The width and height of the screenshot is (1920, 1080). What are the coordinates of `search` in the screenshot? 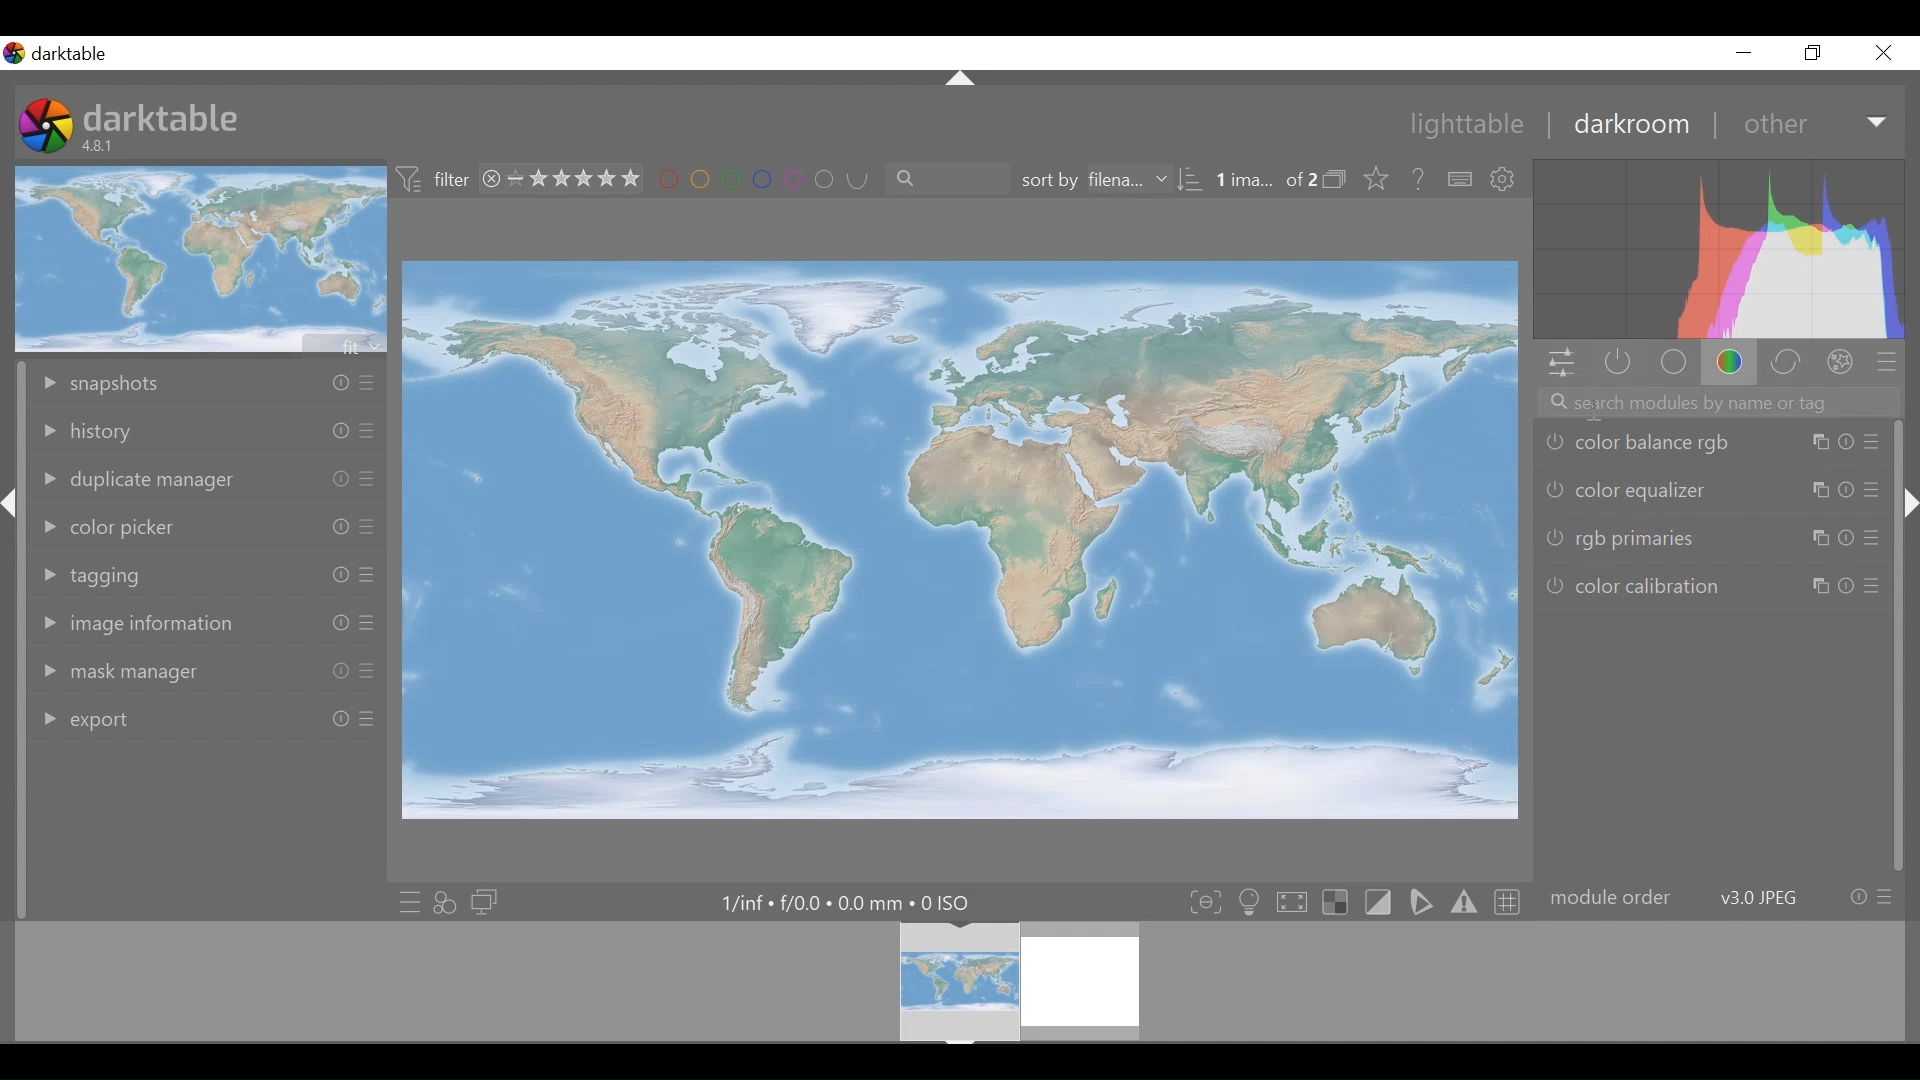 It's located at (940, 178).